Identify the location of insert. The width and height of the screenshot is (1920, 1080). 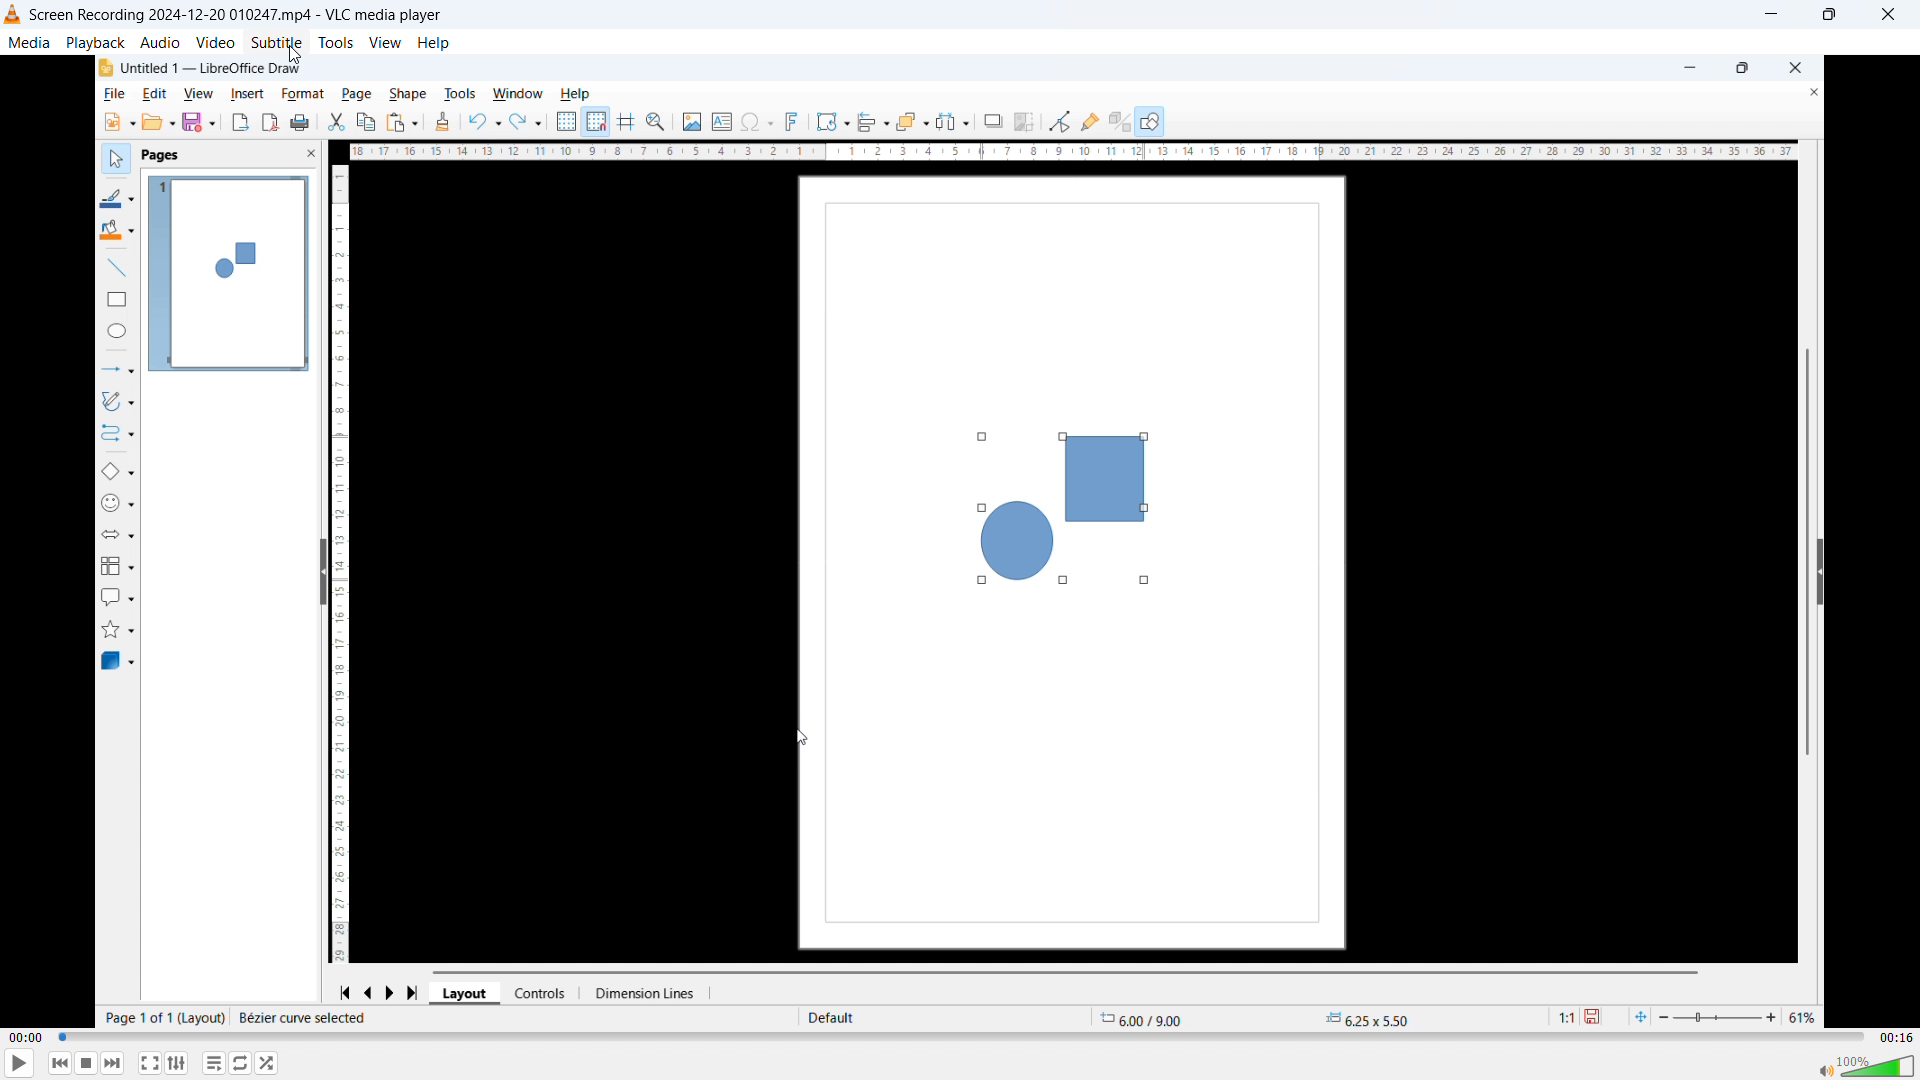
(246, 94).